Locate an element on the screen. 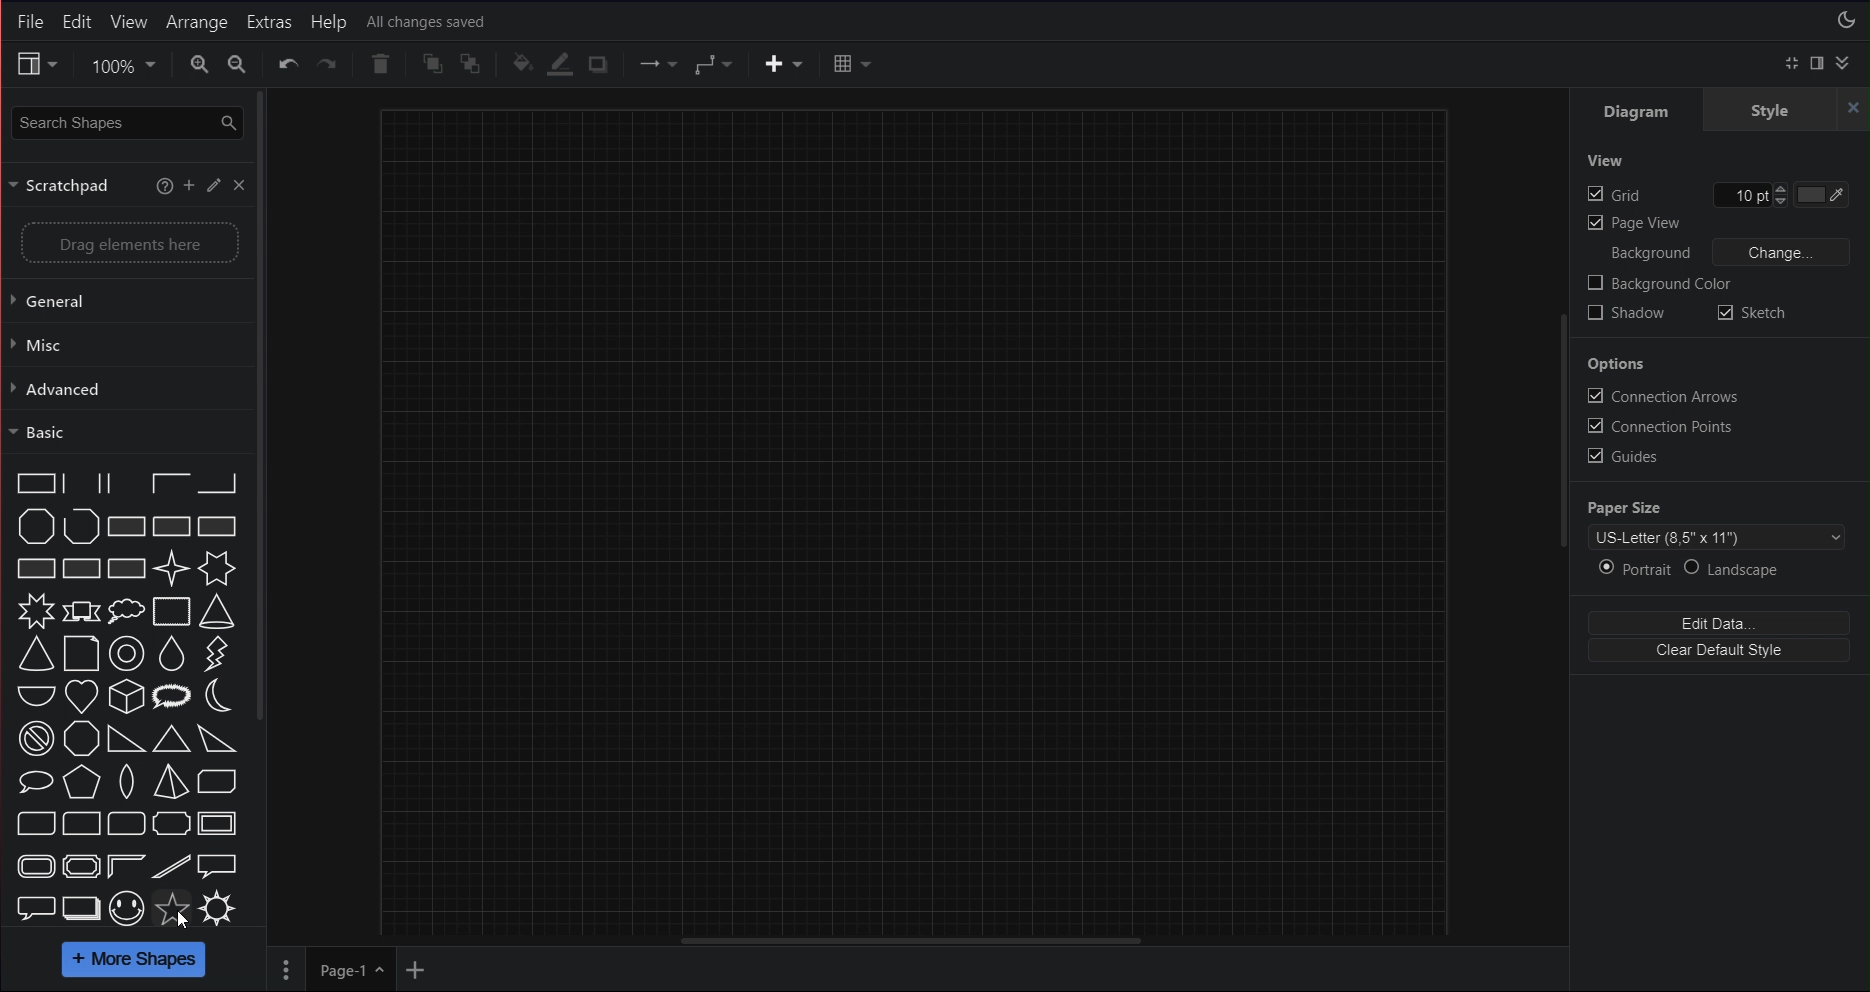 Image resolution: width=1870 pixels, height=992 pixels. flash is located at coordinates (214, 655).